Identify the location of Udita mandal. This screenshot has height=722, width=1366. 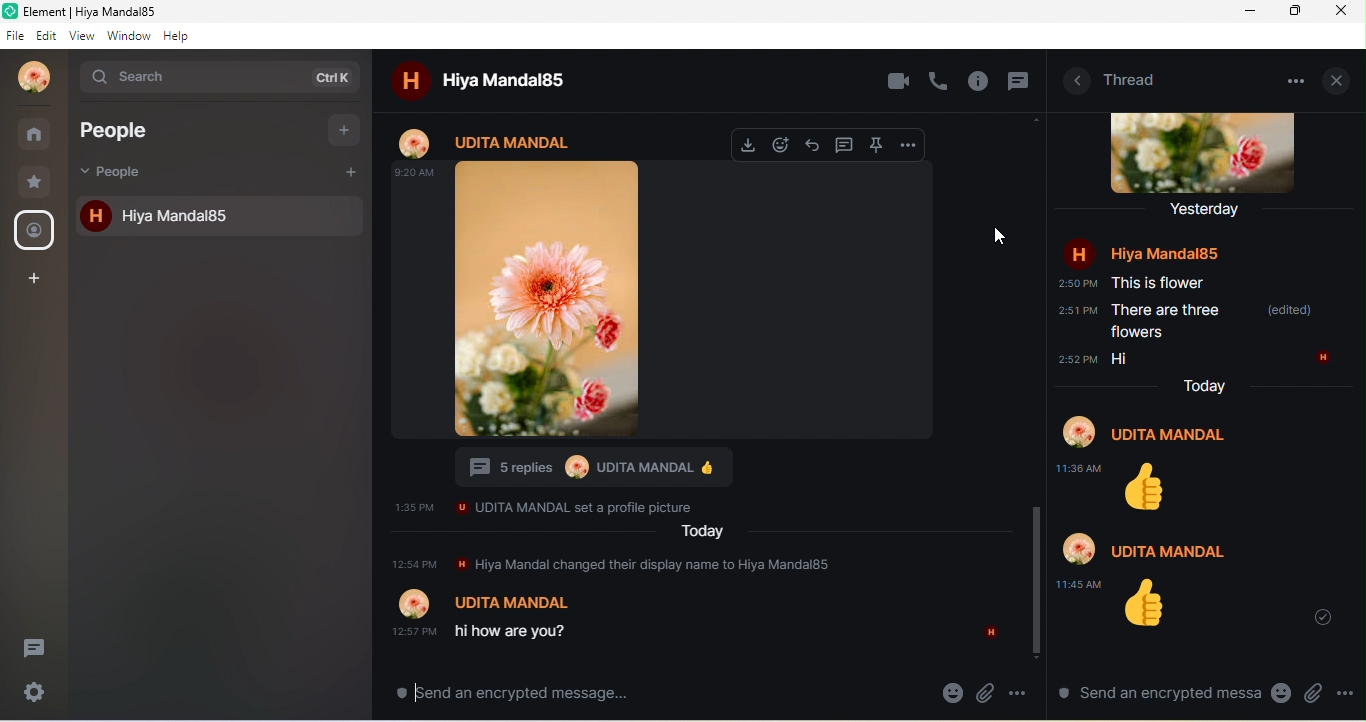
(516, 142).